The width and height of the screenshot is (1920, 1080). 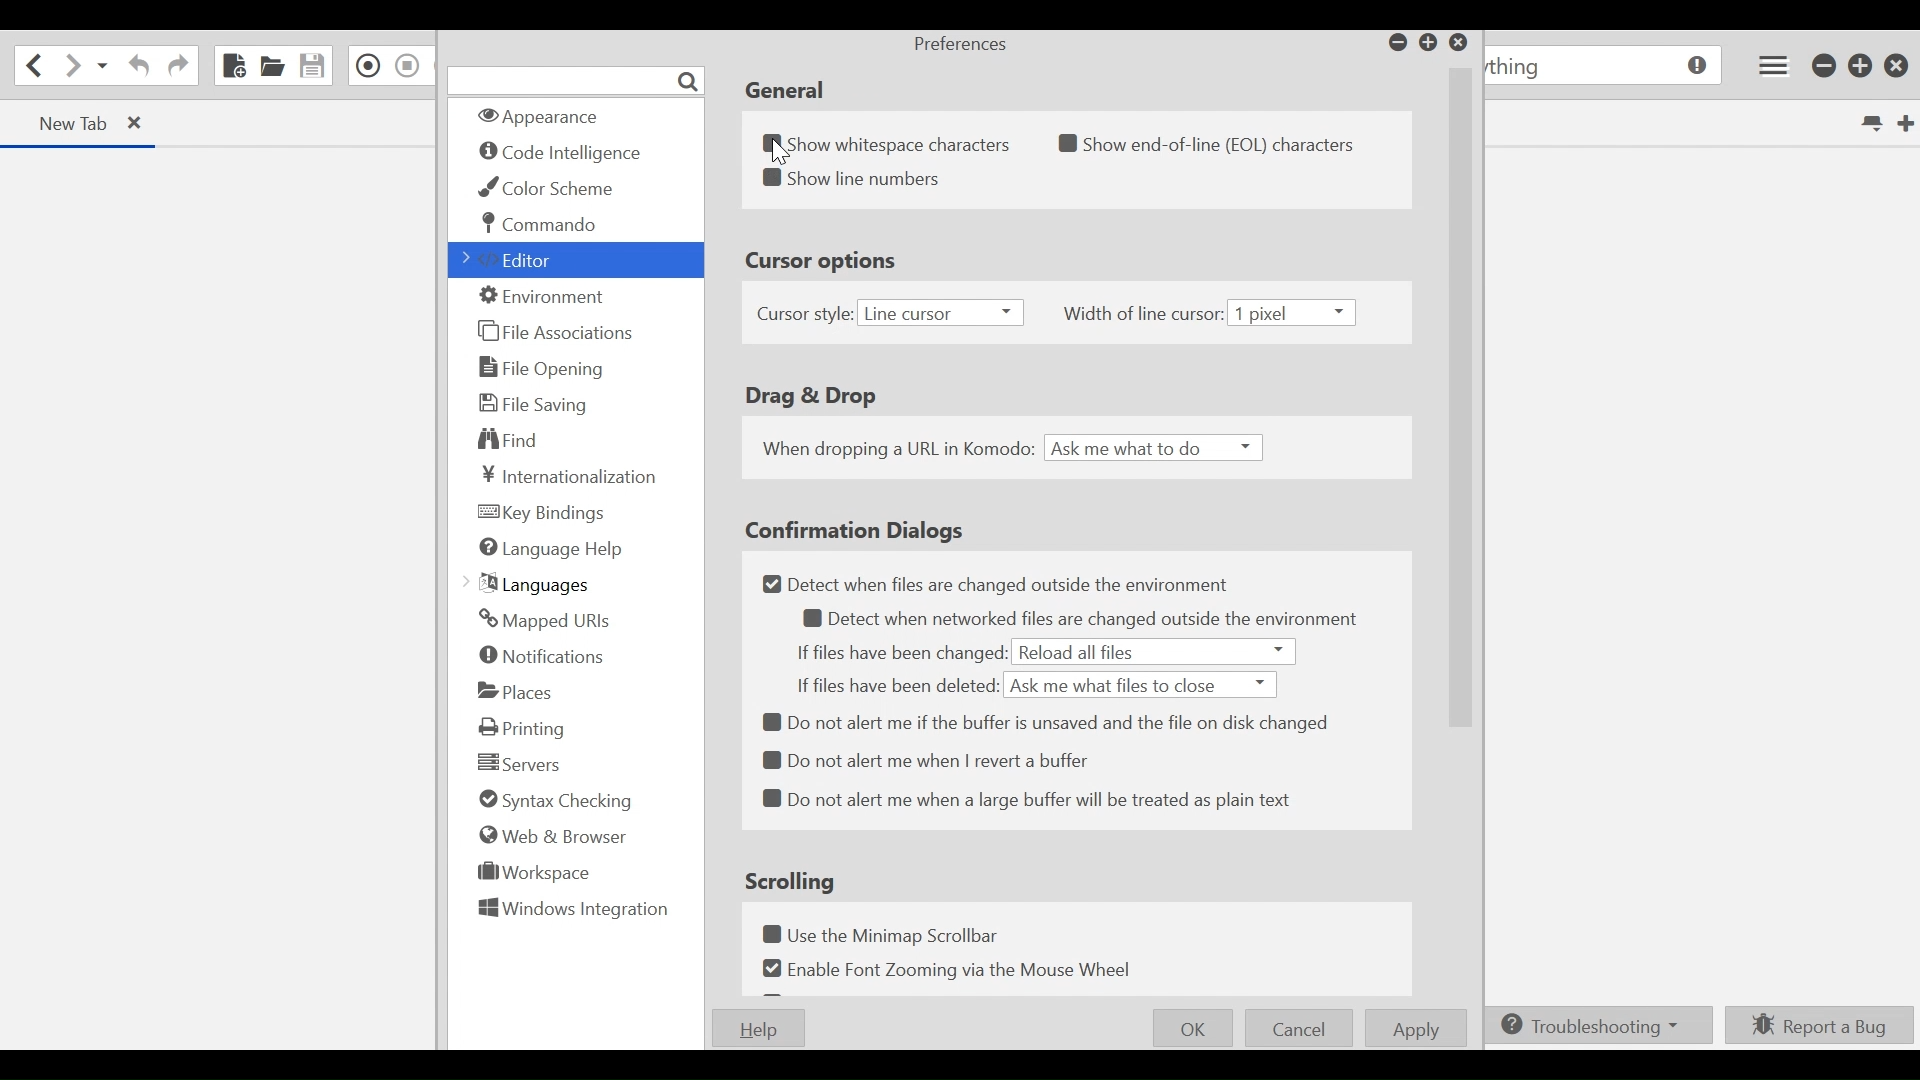 I want to click on Code intelligence, so click(x=565, y=153).